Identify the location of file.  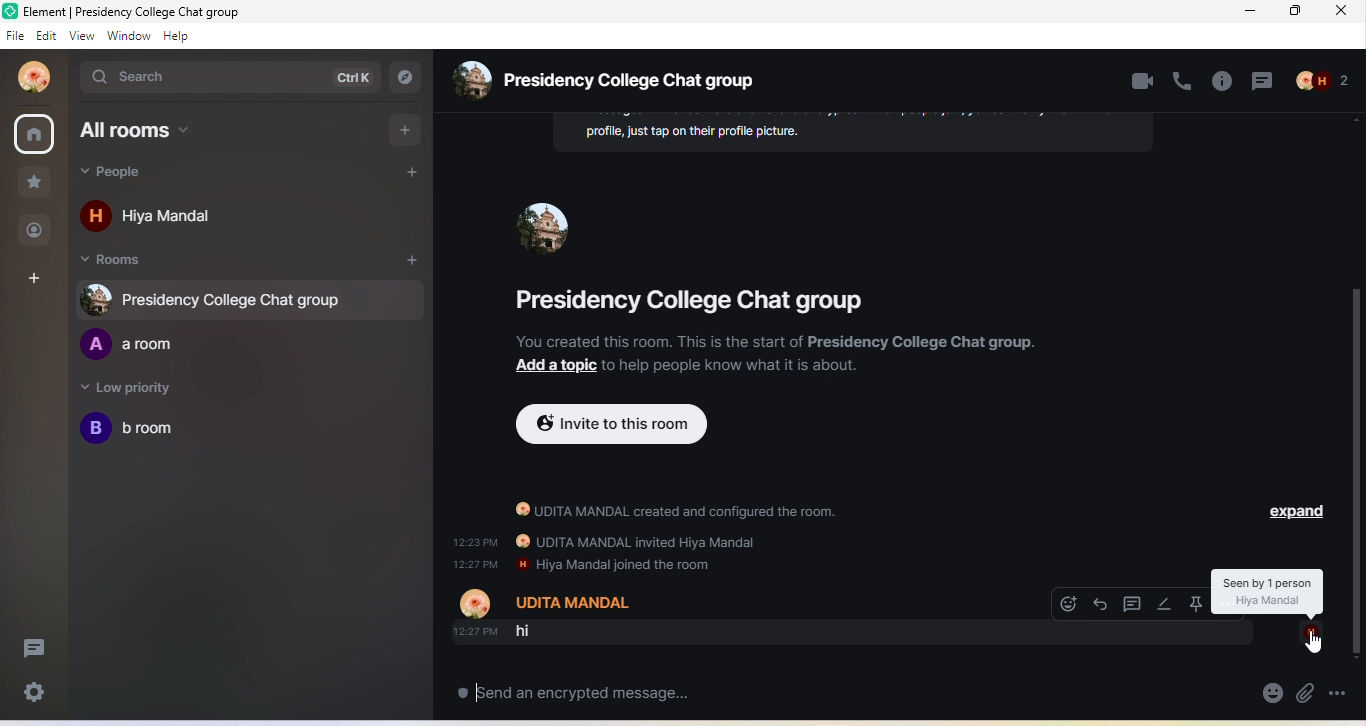
(14, 37).